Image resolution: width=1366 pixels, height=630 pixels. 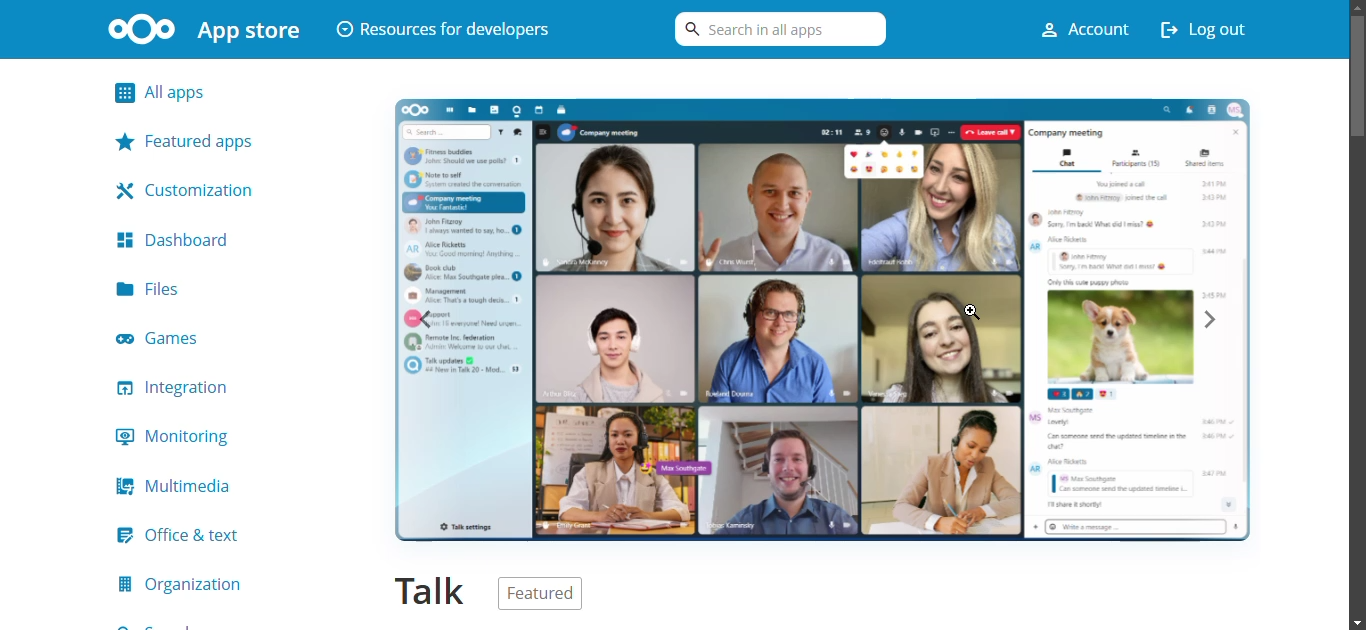 I want to click on account, so click(x=1074, y=29).